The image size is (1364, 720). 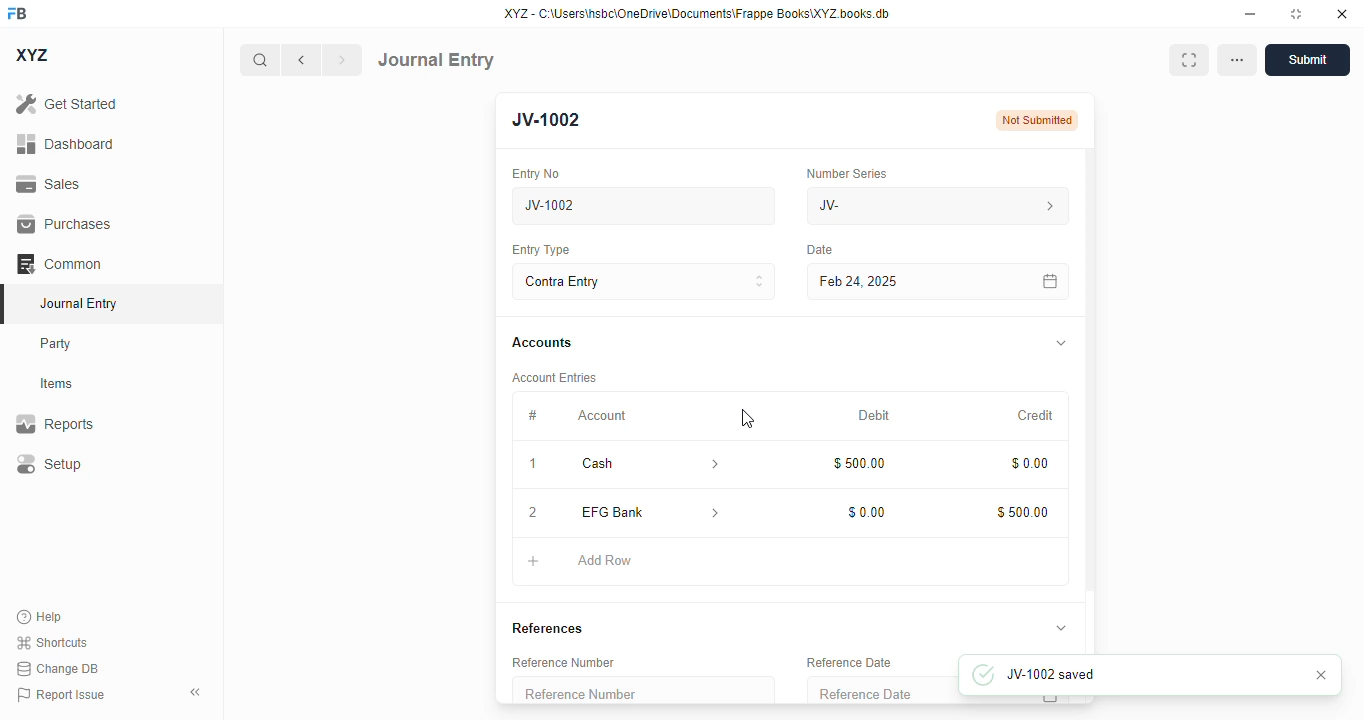 I want to click on toggle sidebar, so click(x=197, y=692).